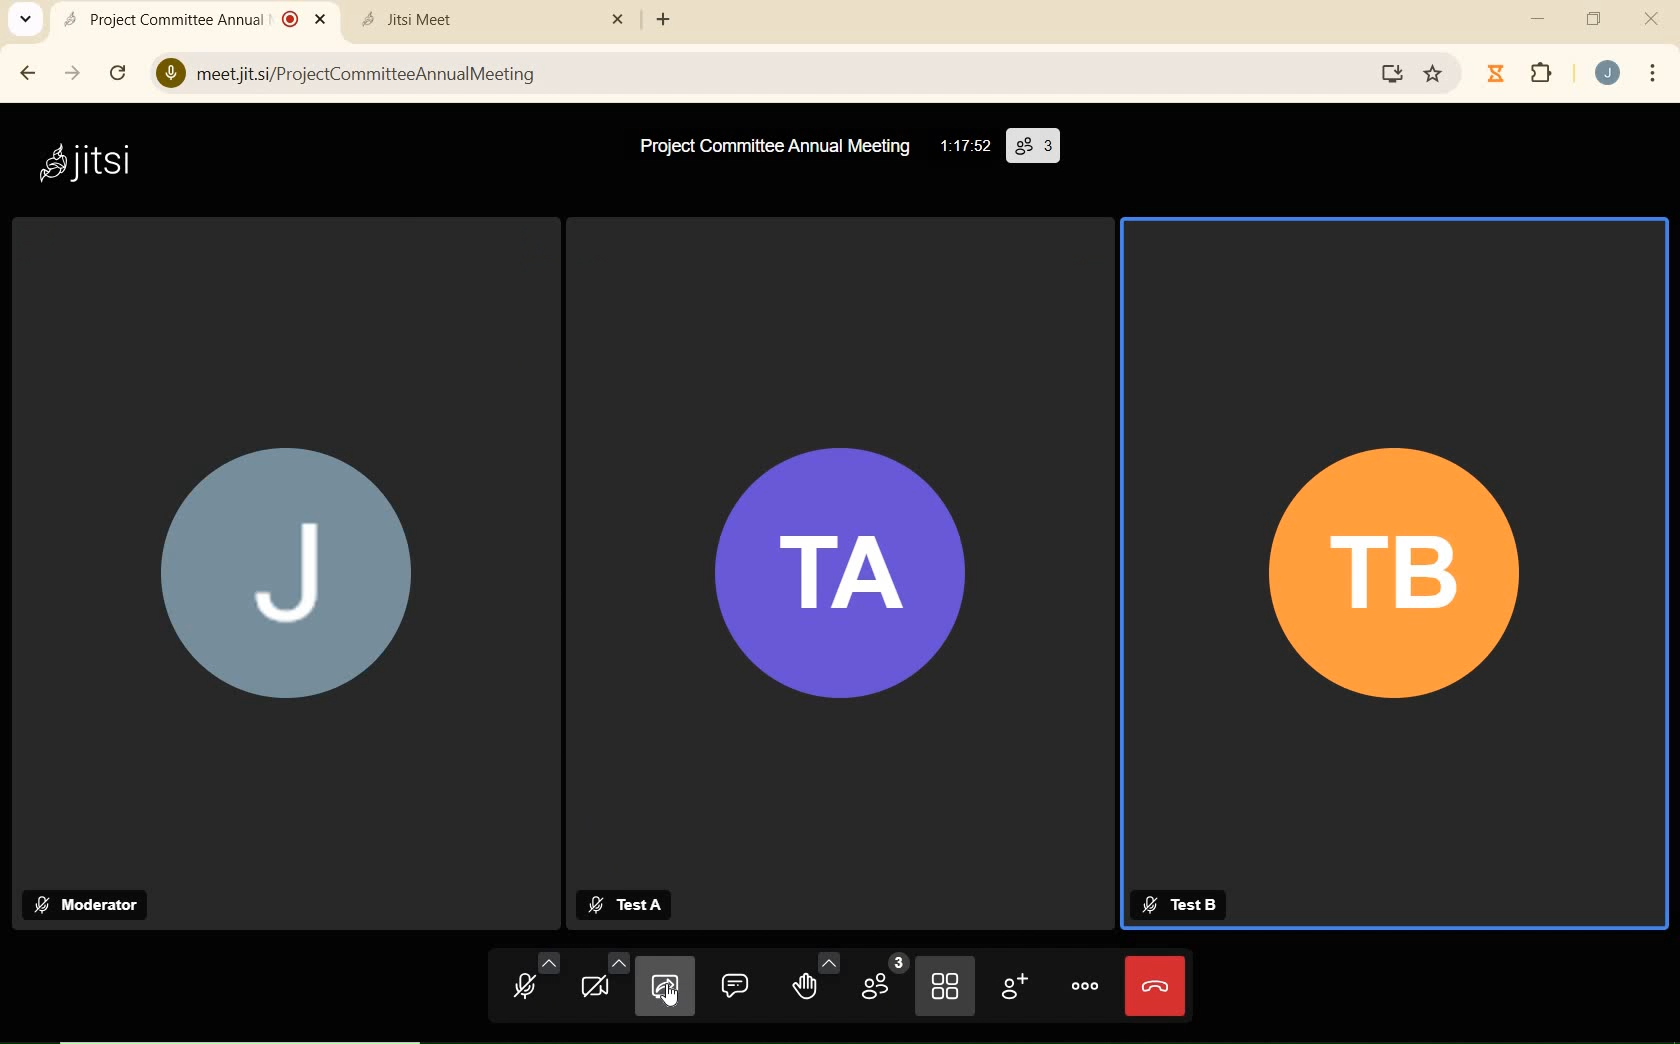 This screenshot has width=1680, height=1044. Describe the element at coordinates (1538, 19) in the screenshot. I see `minimize` at that location.